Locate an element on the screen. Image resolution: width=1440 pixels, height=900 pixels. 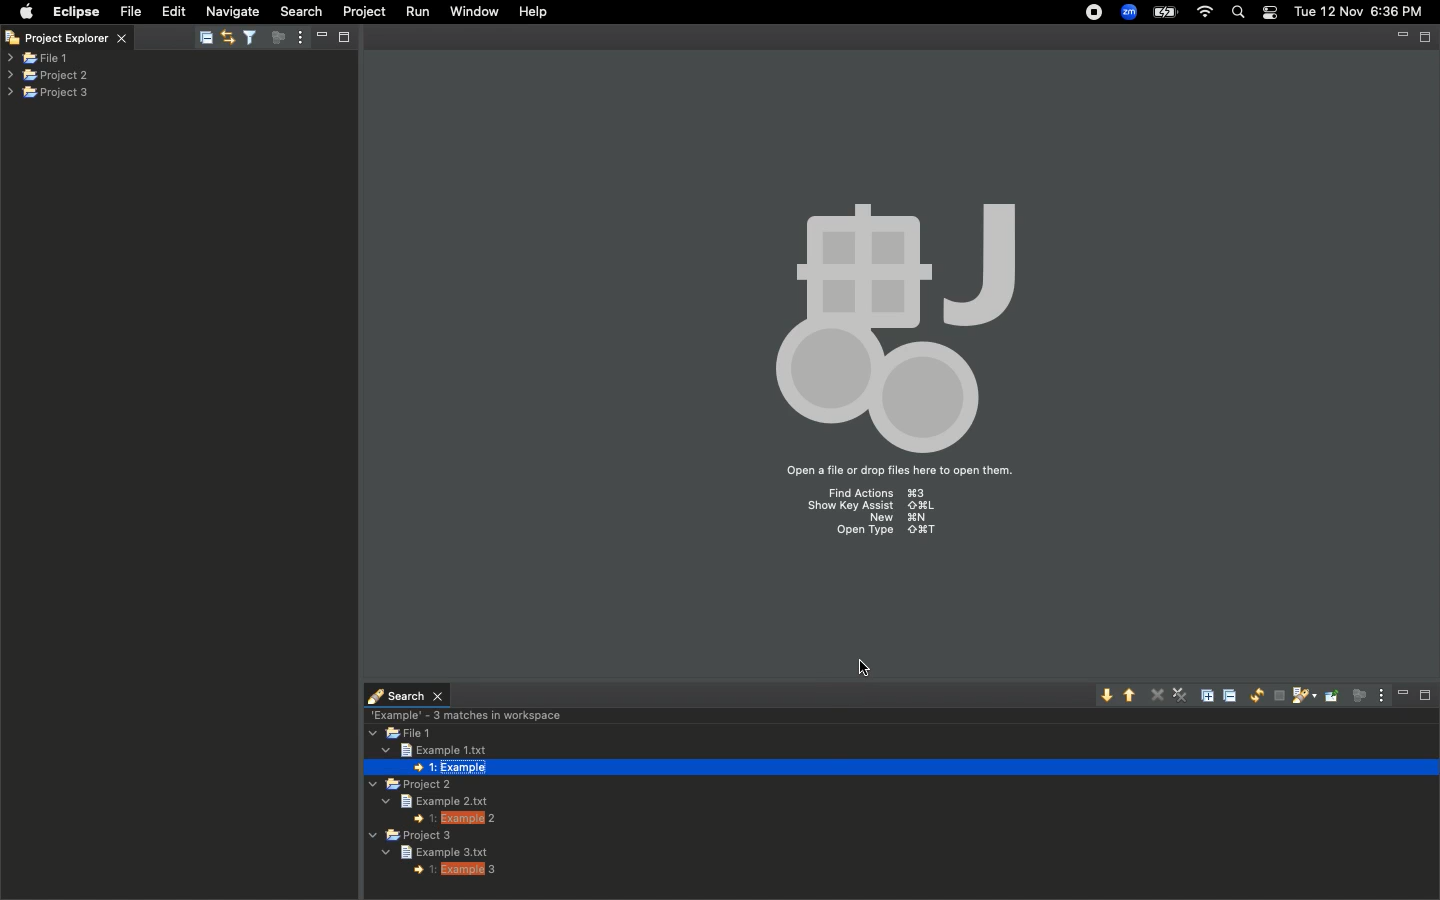
Cancel current search is located at coordinates (1277, 696).